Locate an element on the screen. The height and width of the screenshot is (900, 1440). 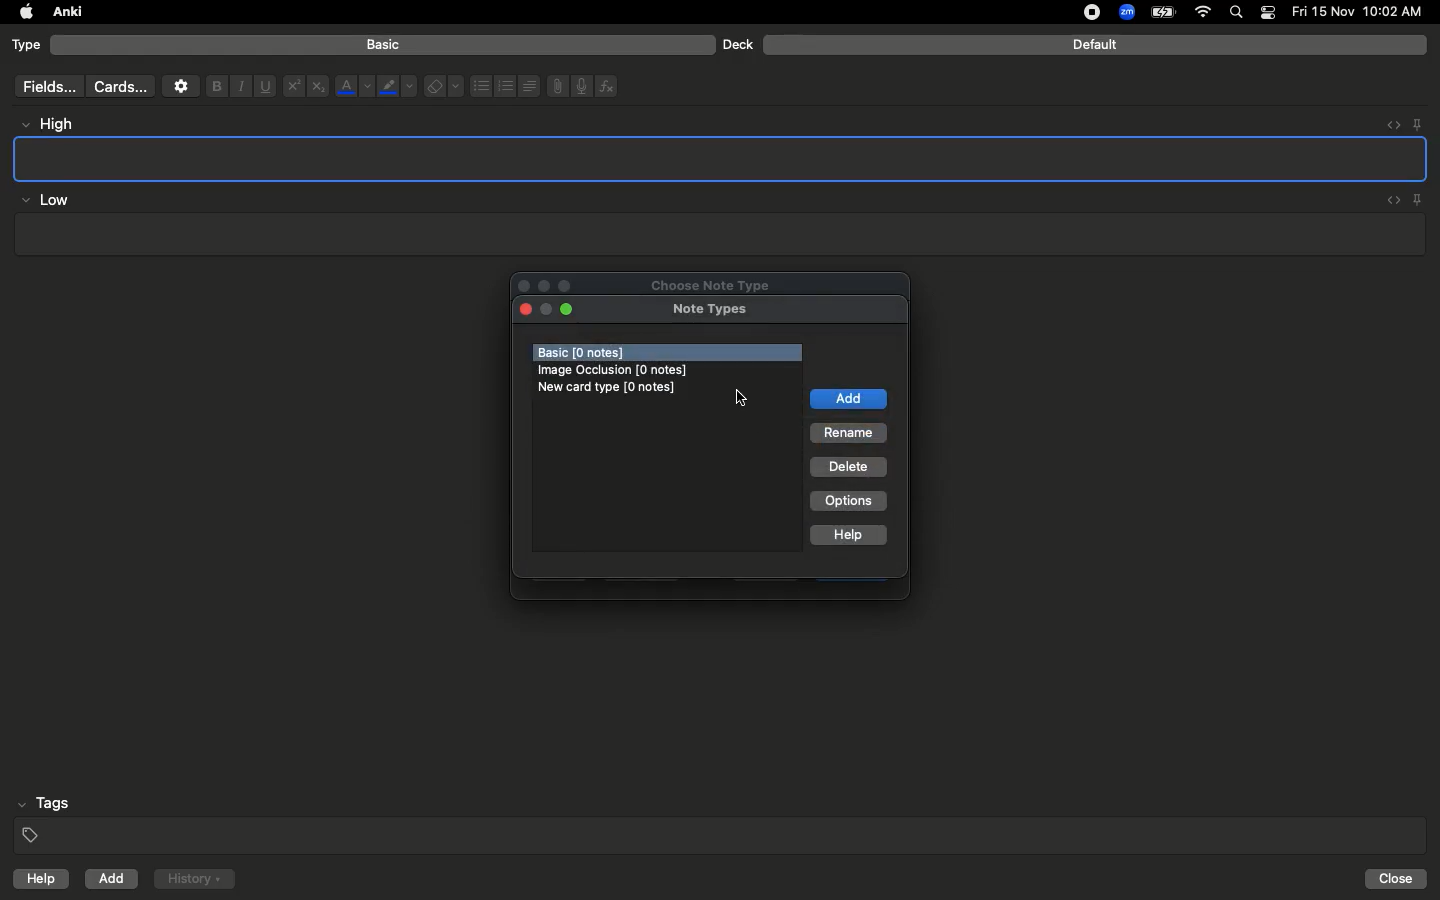
Basic (0 notes) is located at coordinates (668, 353).